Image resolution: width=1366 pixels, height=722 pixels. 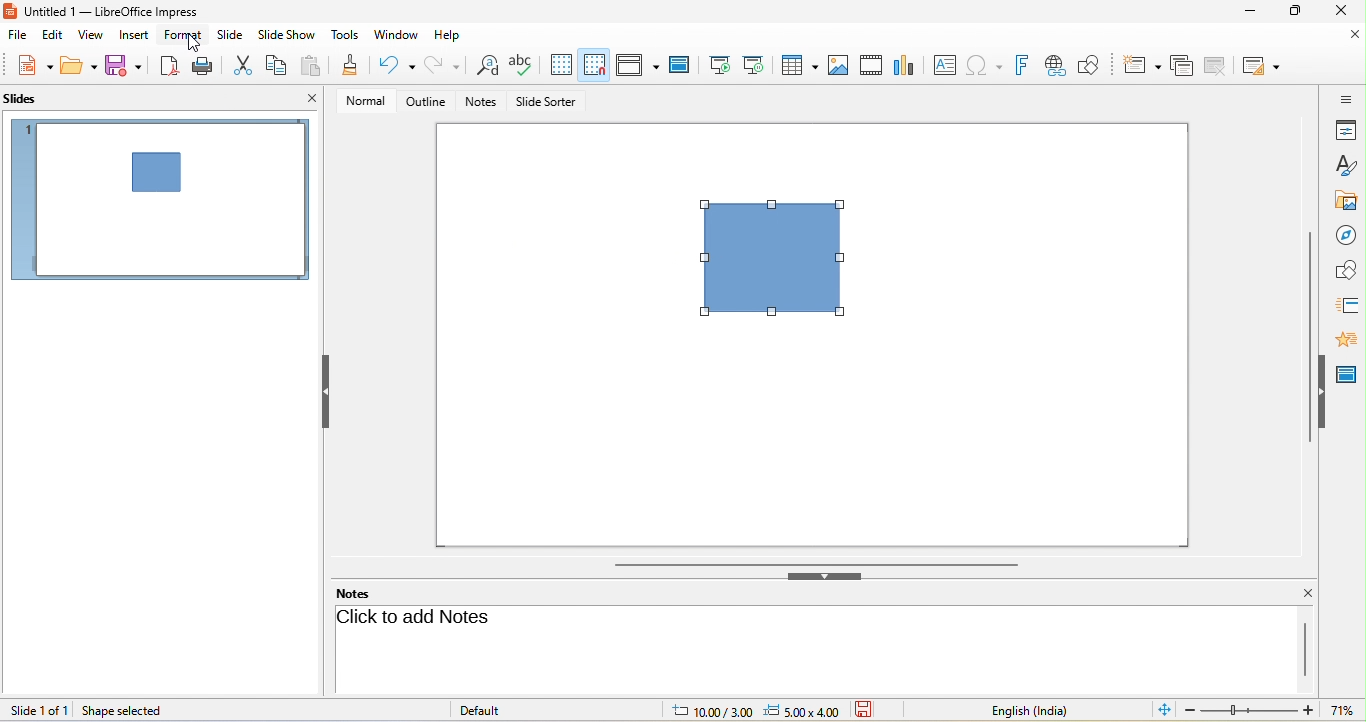 I want to click on hide, so click(x=1325, y=391).